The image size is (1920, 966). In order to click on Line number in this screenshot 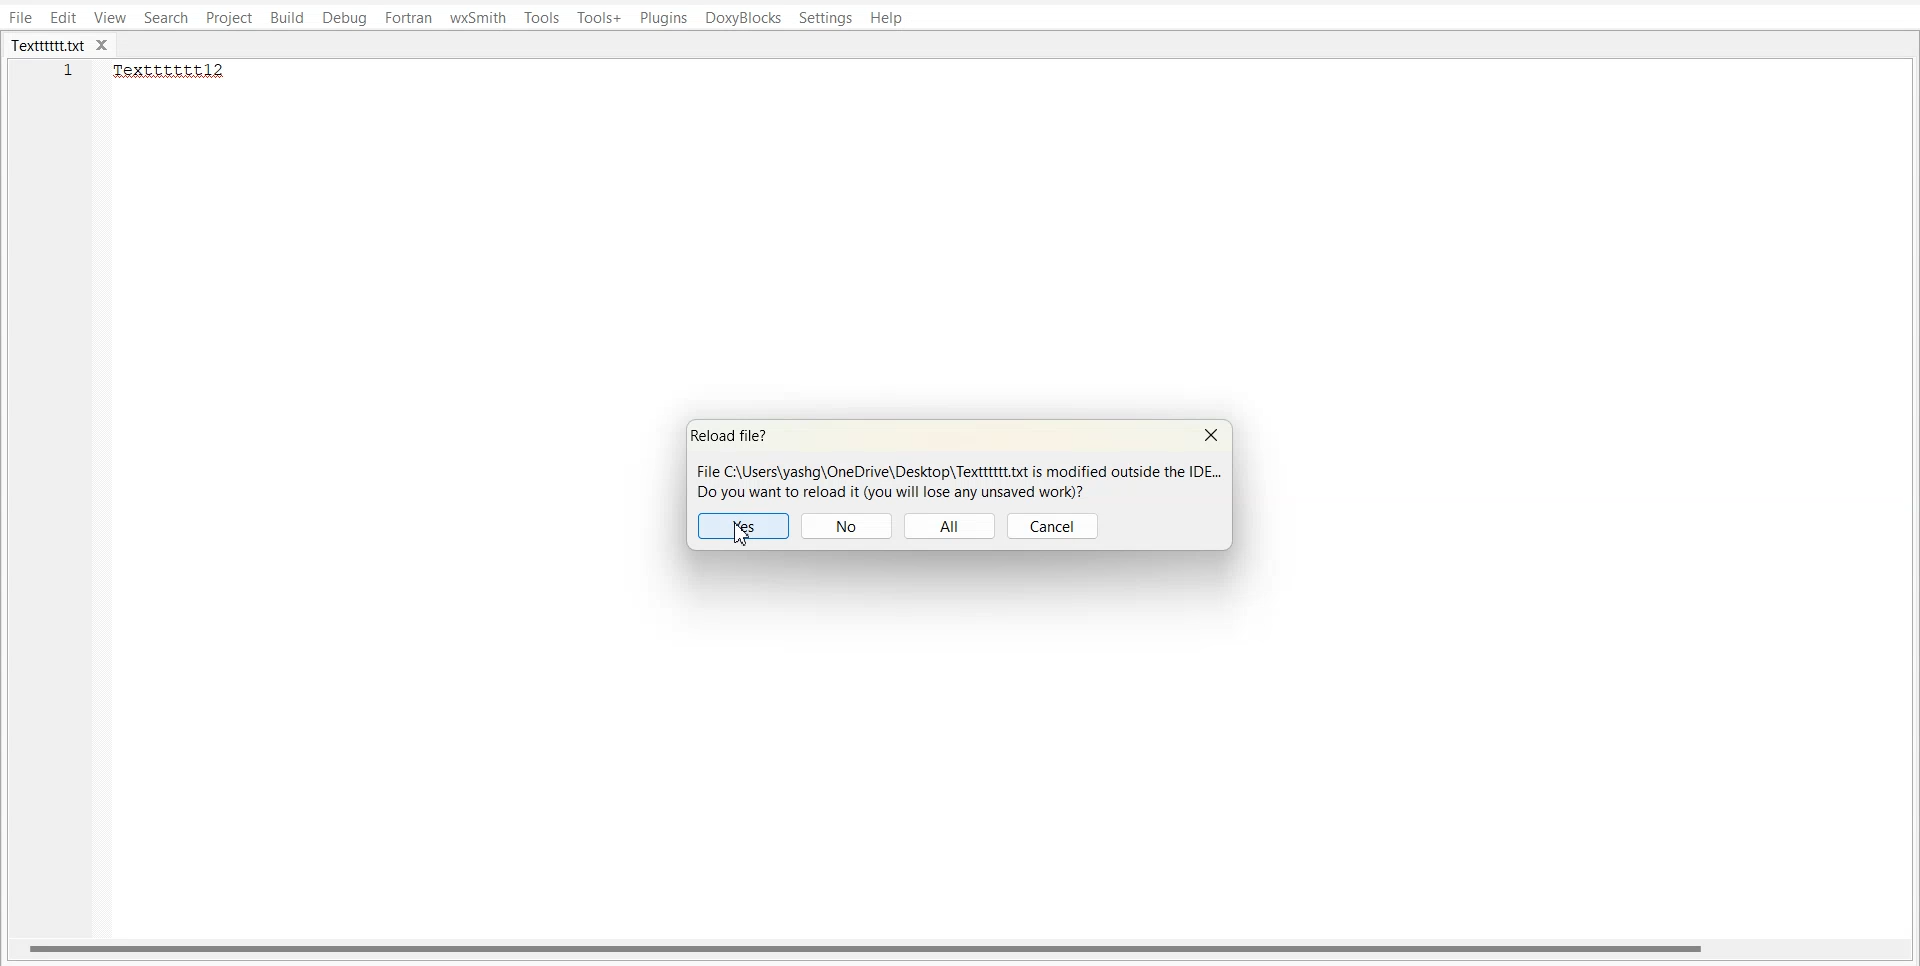, I will do `click(70, 76)`.